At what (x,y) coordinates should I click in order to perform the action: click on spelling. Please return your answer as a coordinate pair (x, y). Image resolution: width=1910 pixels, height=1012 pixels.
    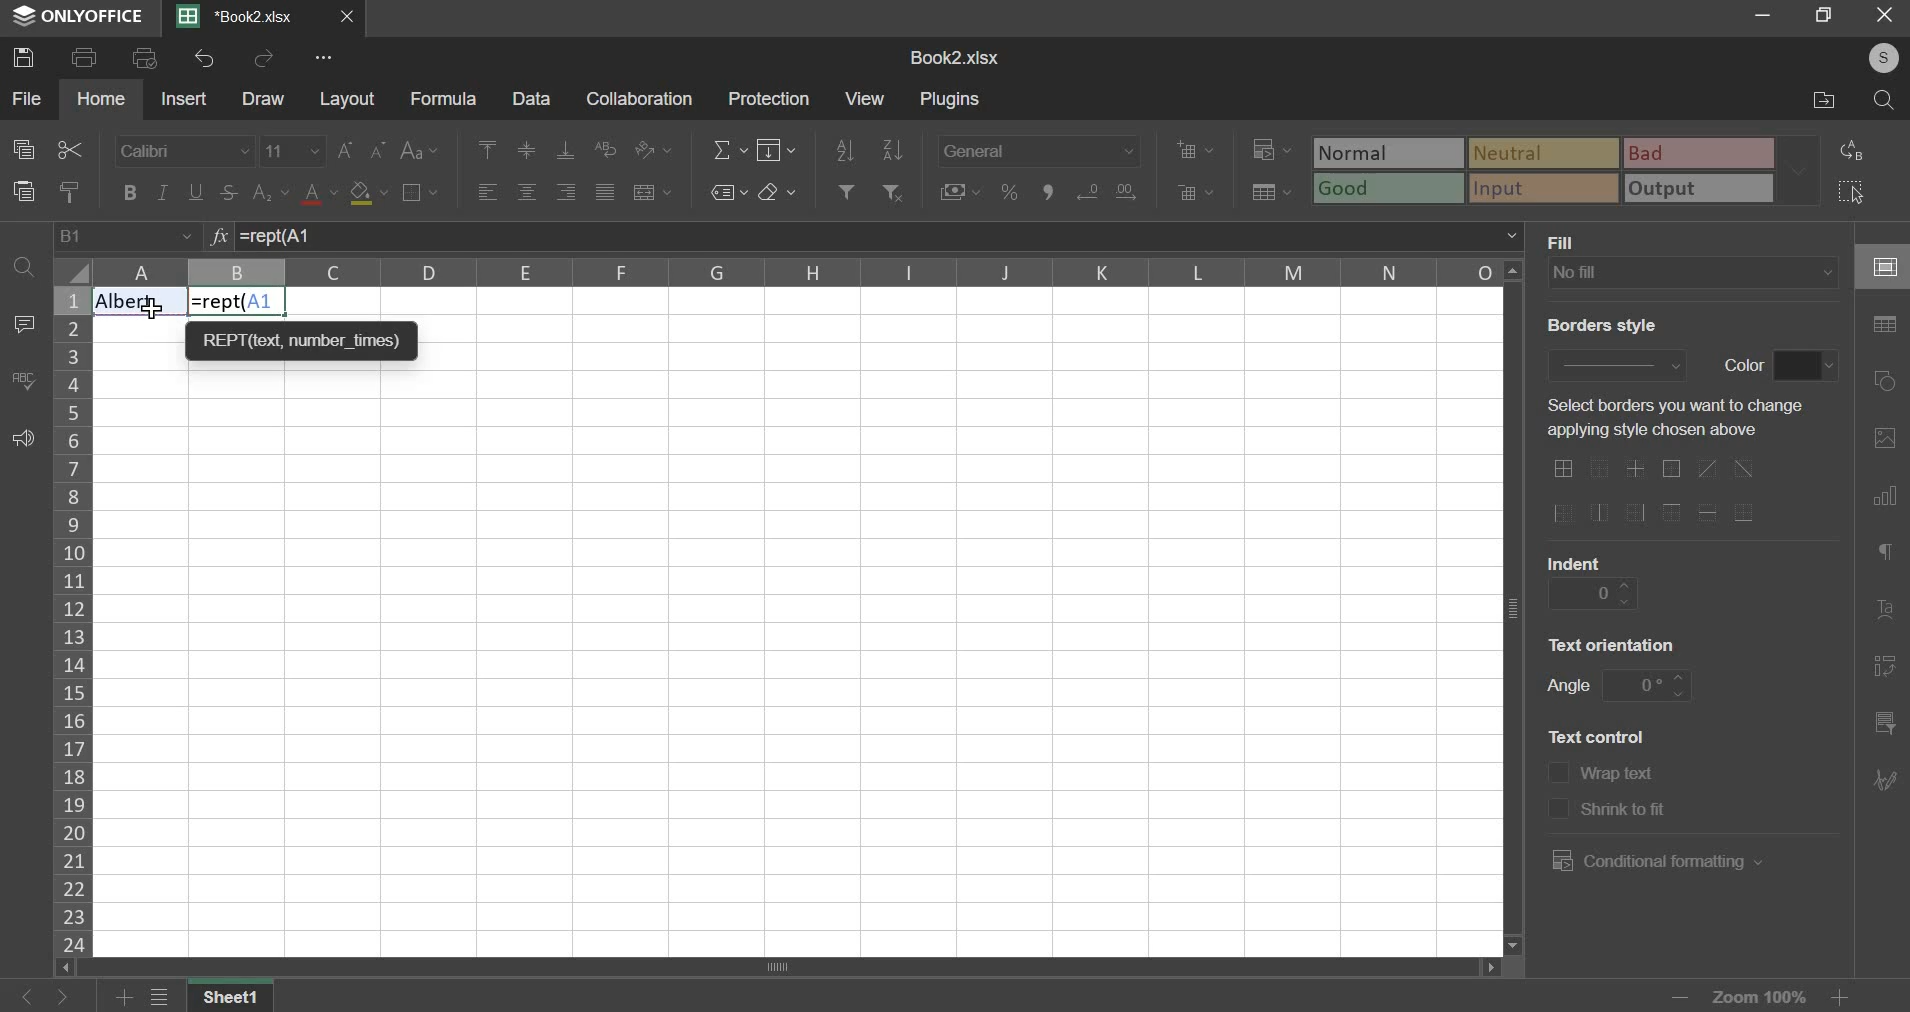
    Looking at the image, I should click on (23, 379).